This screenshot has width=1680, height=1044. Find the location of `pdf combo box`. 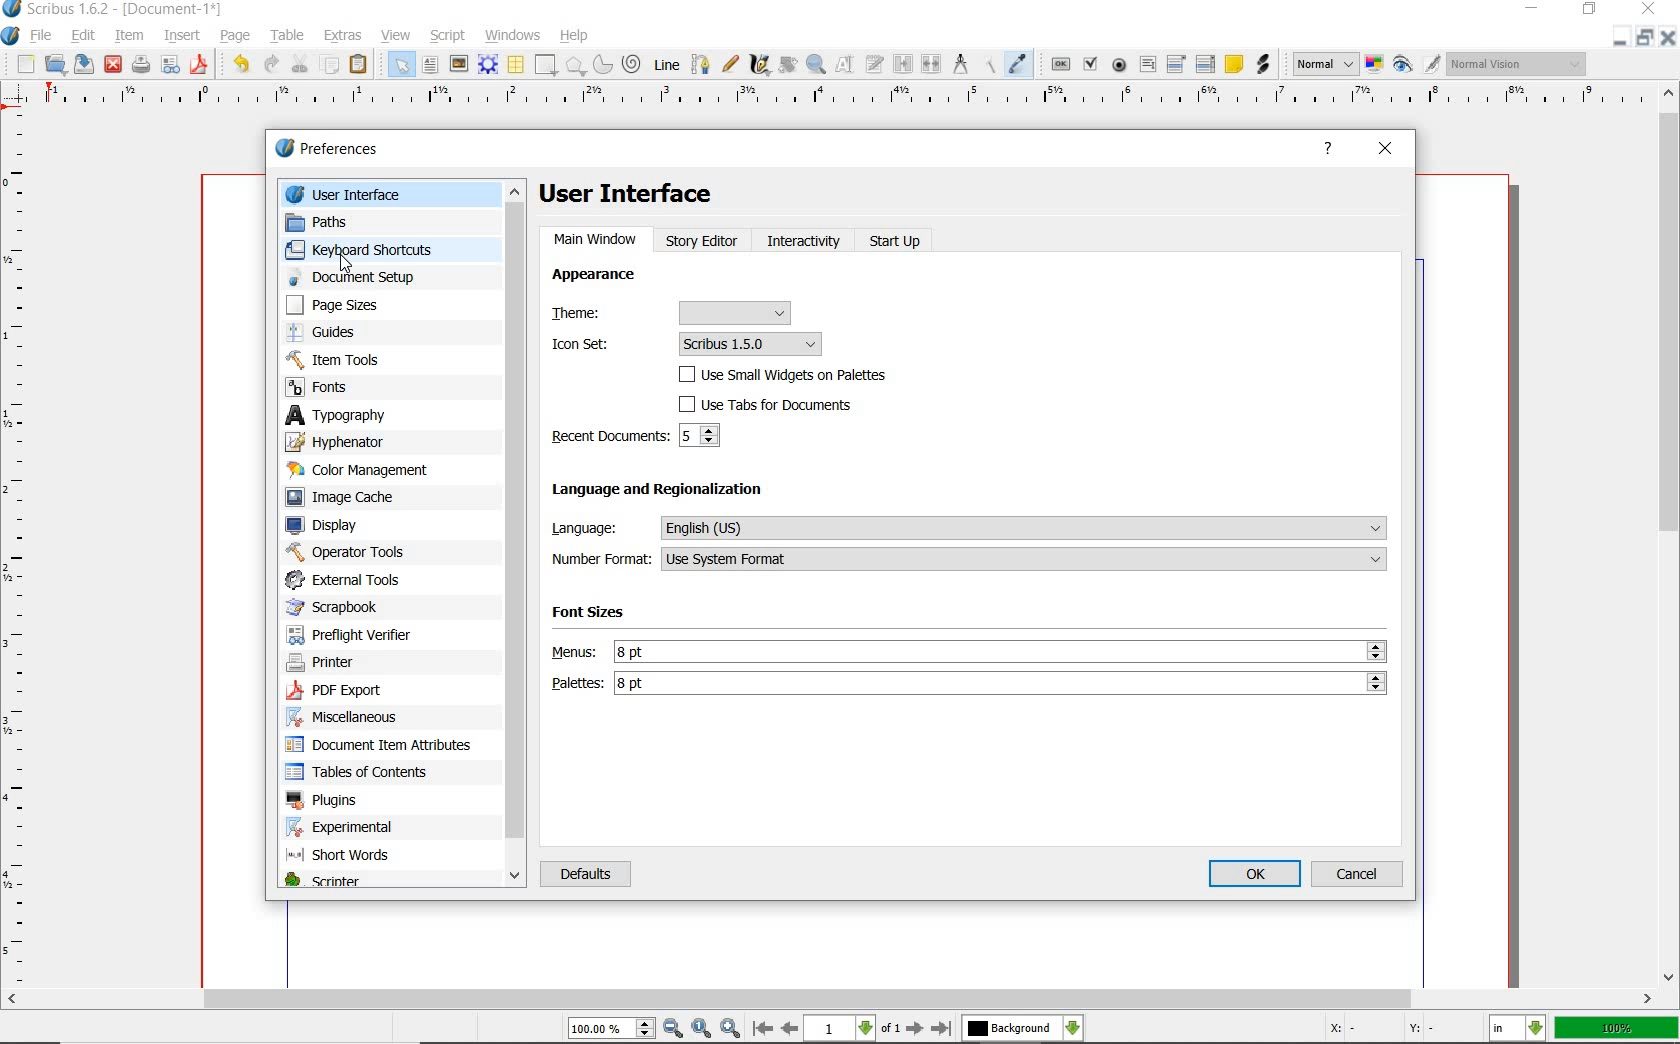

pdf combo box is located at coordinates (1176, 65).